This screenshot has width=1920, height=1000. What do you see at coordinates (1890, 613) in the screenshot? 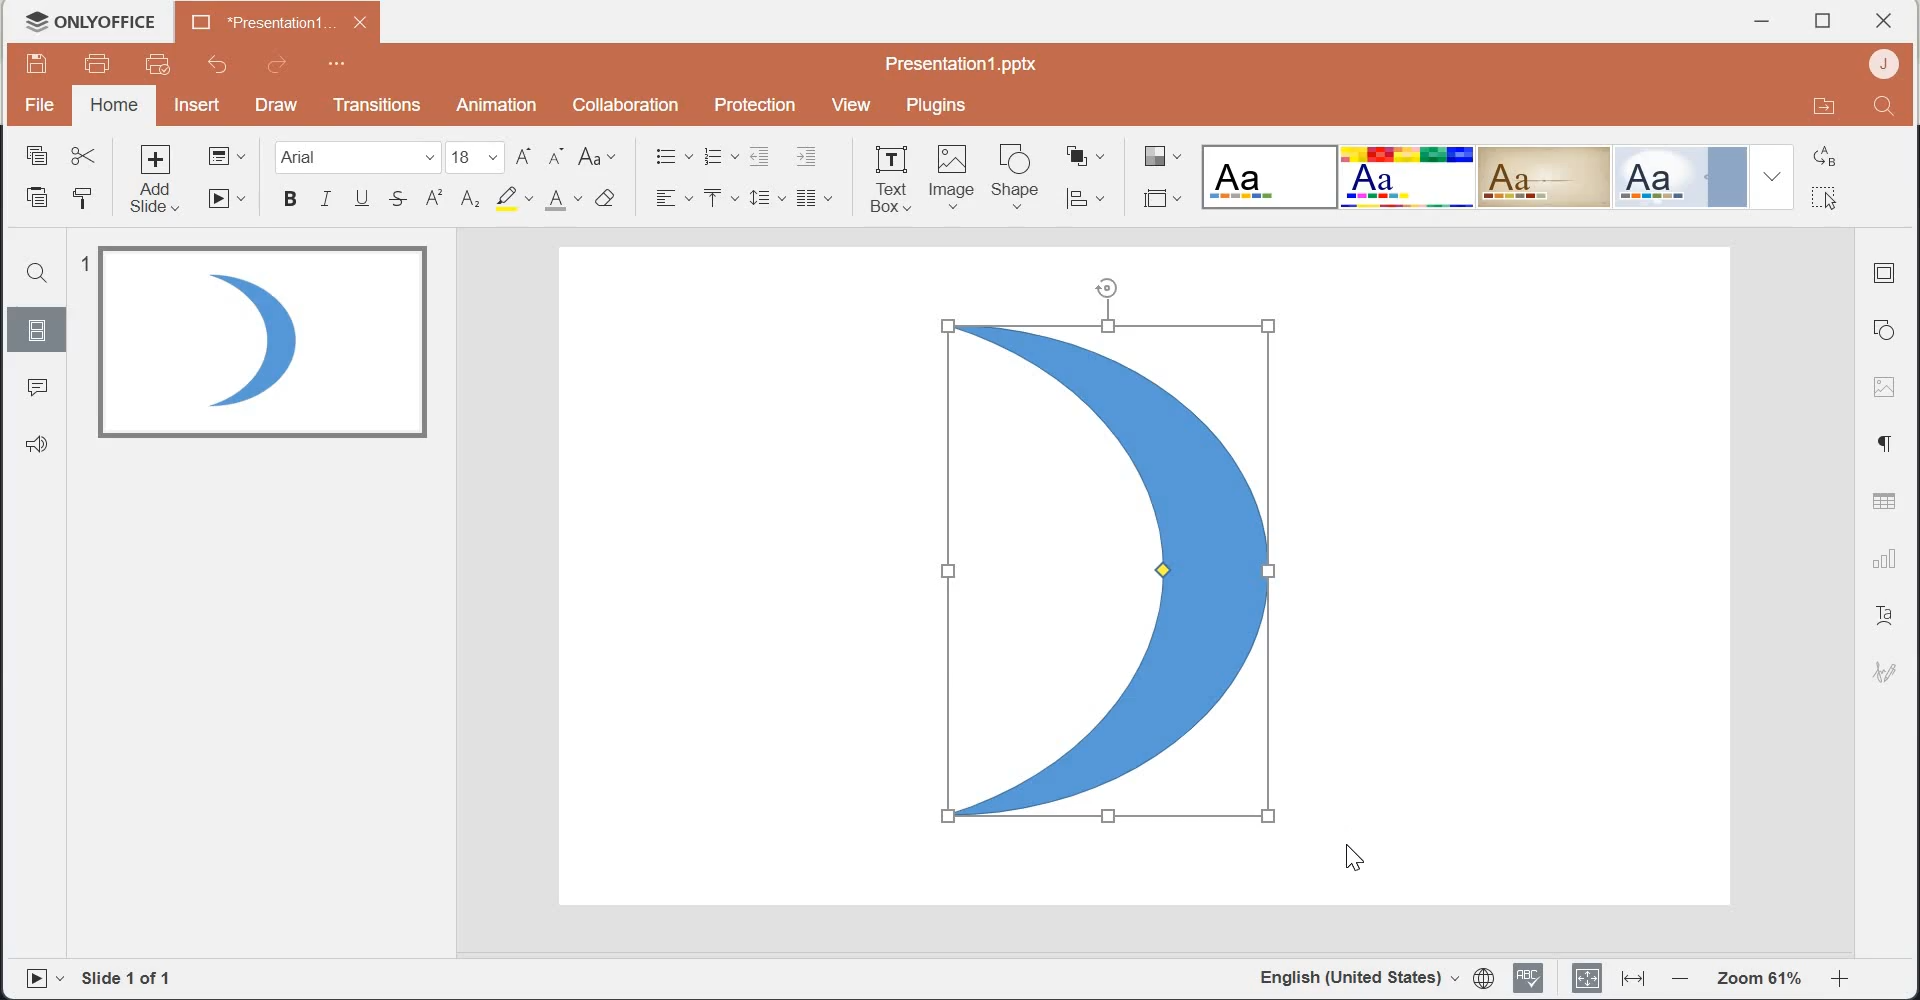
I see `Text` at bounding box center [1890, 613].